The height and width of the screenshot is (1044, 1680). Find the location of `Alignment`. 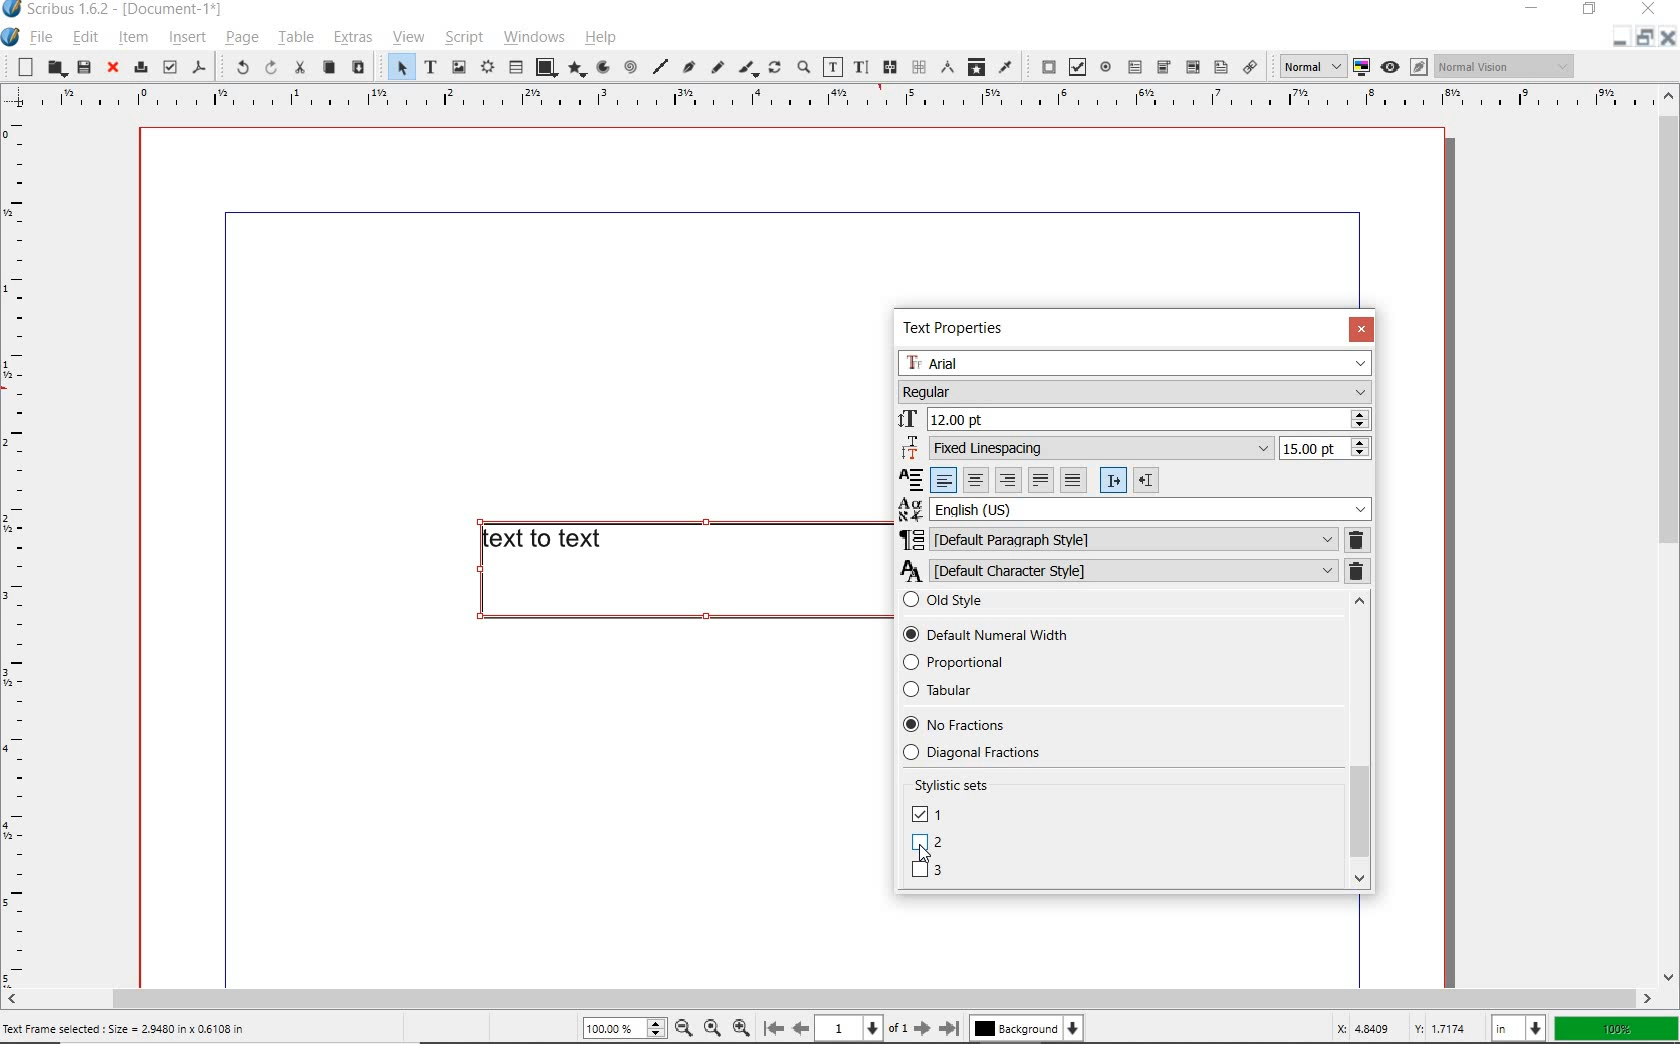

Alignment is located at coordinates (914, 481).